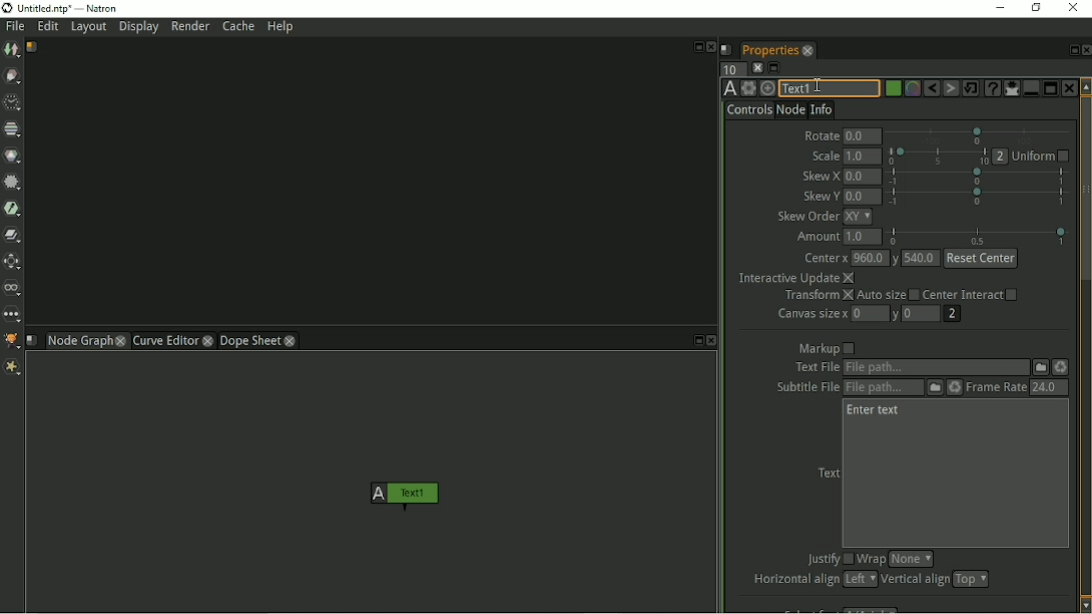 This screenshot has height=614, width=1092. Describe the element at coordinates (972, 294) in the screenshot. I see `Center Interact` at that location.